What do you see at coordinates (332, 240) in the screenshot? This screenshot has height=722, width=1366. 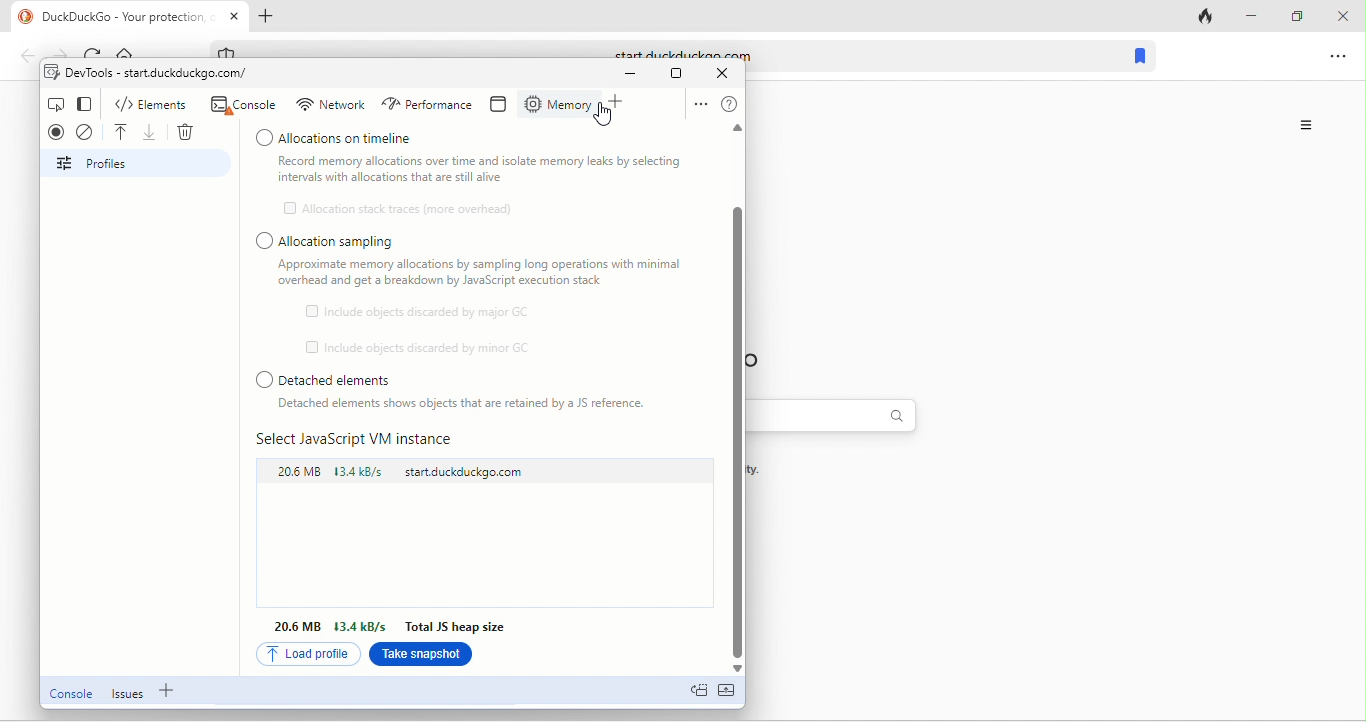 I see `allocation sampling` at bounding box center [332, 240].